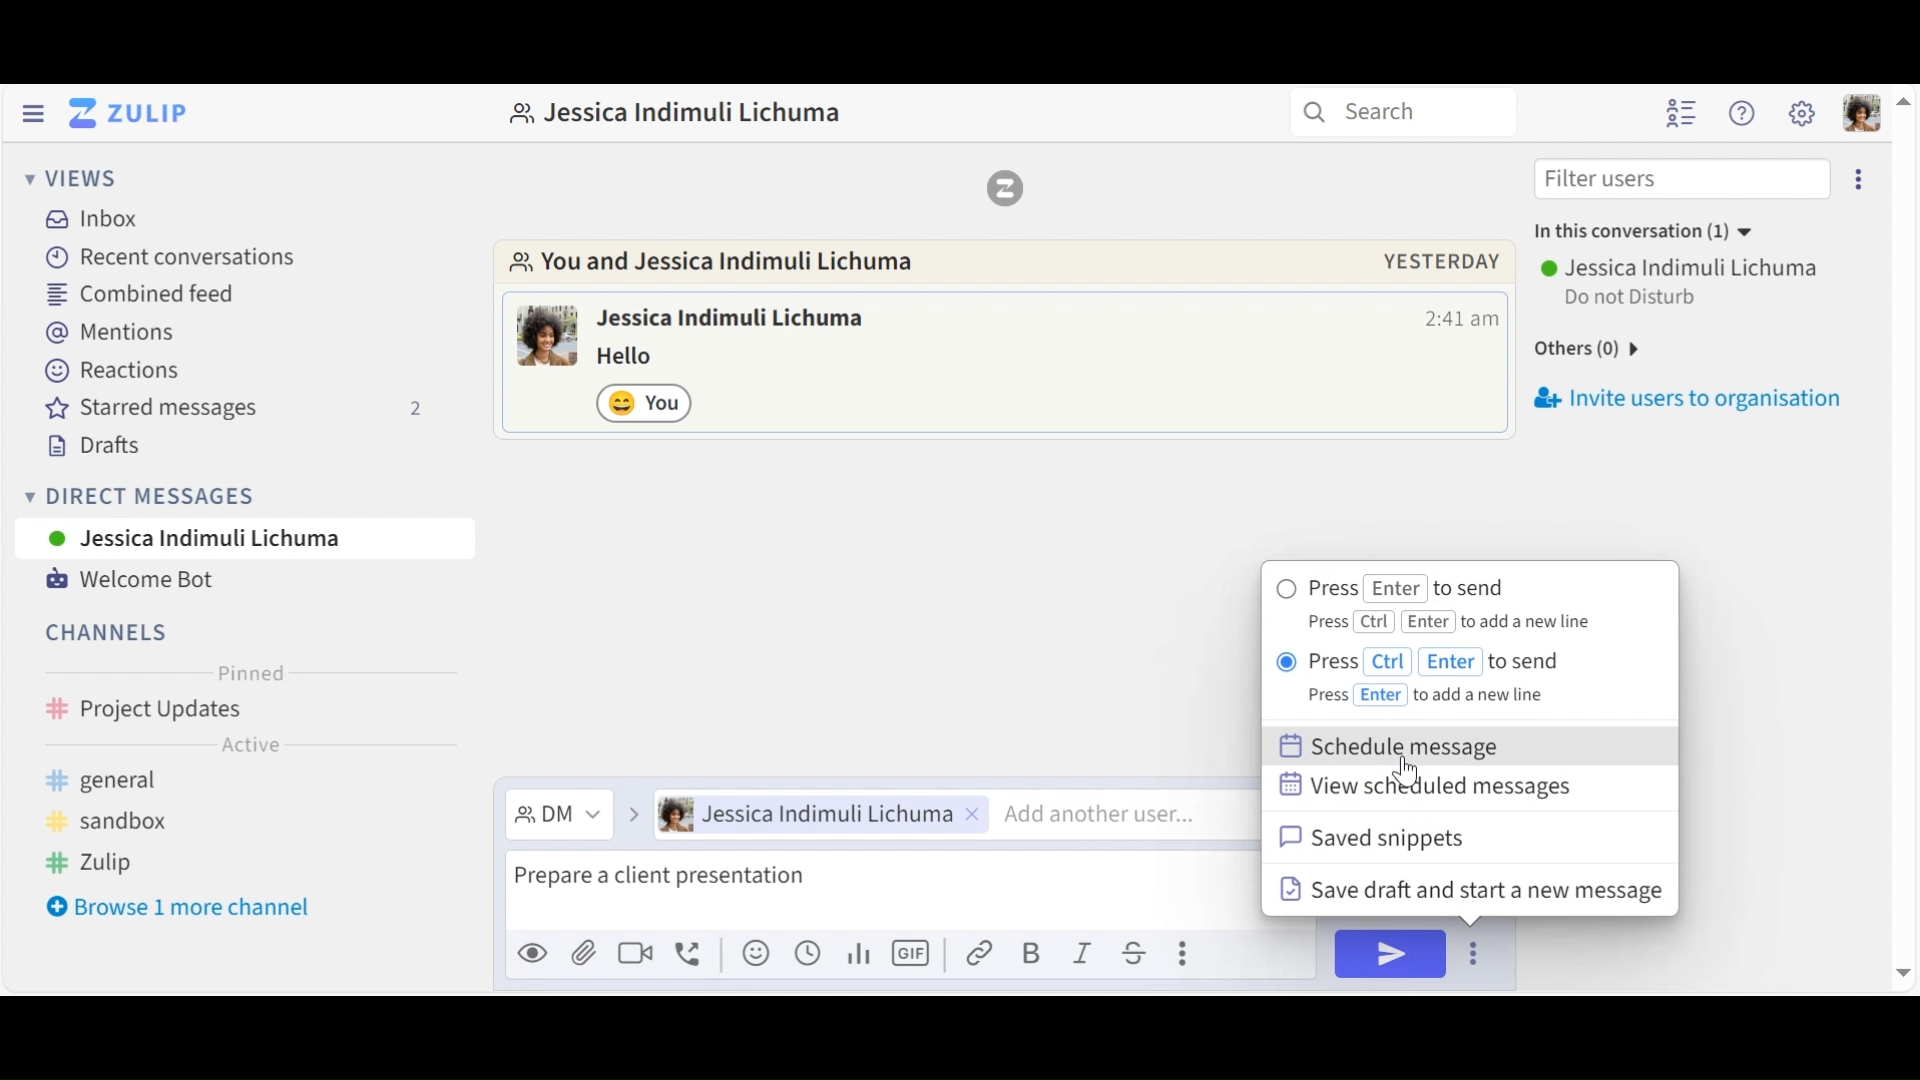 This screenshot has width=1920, height=1080. What do you see at coordinates (32, 113) in the screenshot?
I see `Hide Left Sidebar` at bounding box center [32, 113].